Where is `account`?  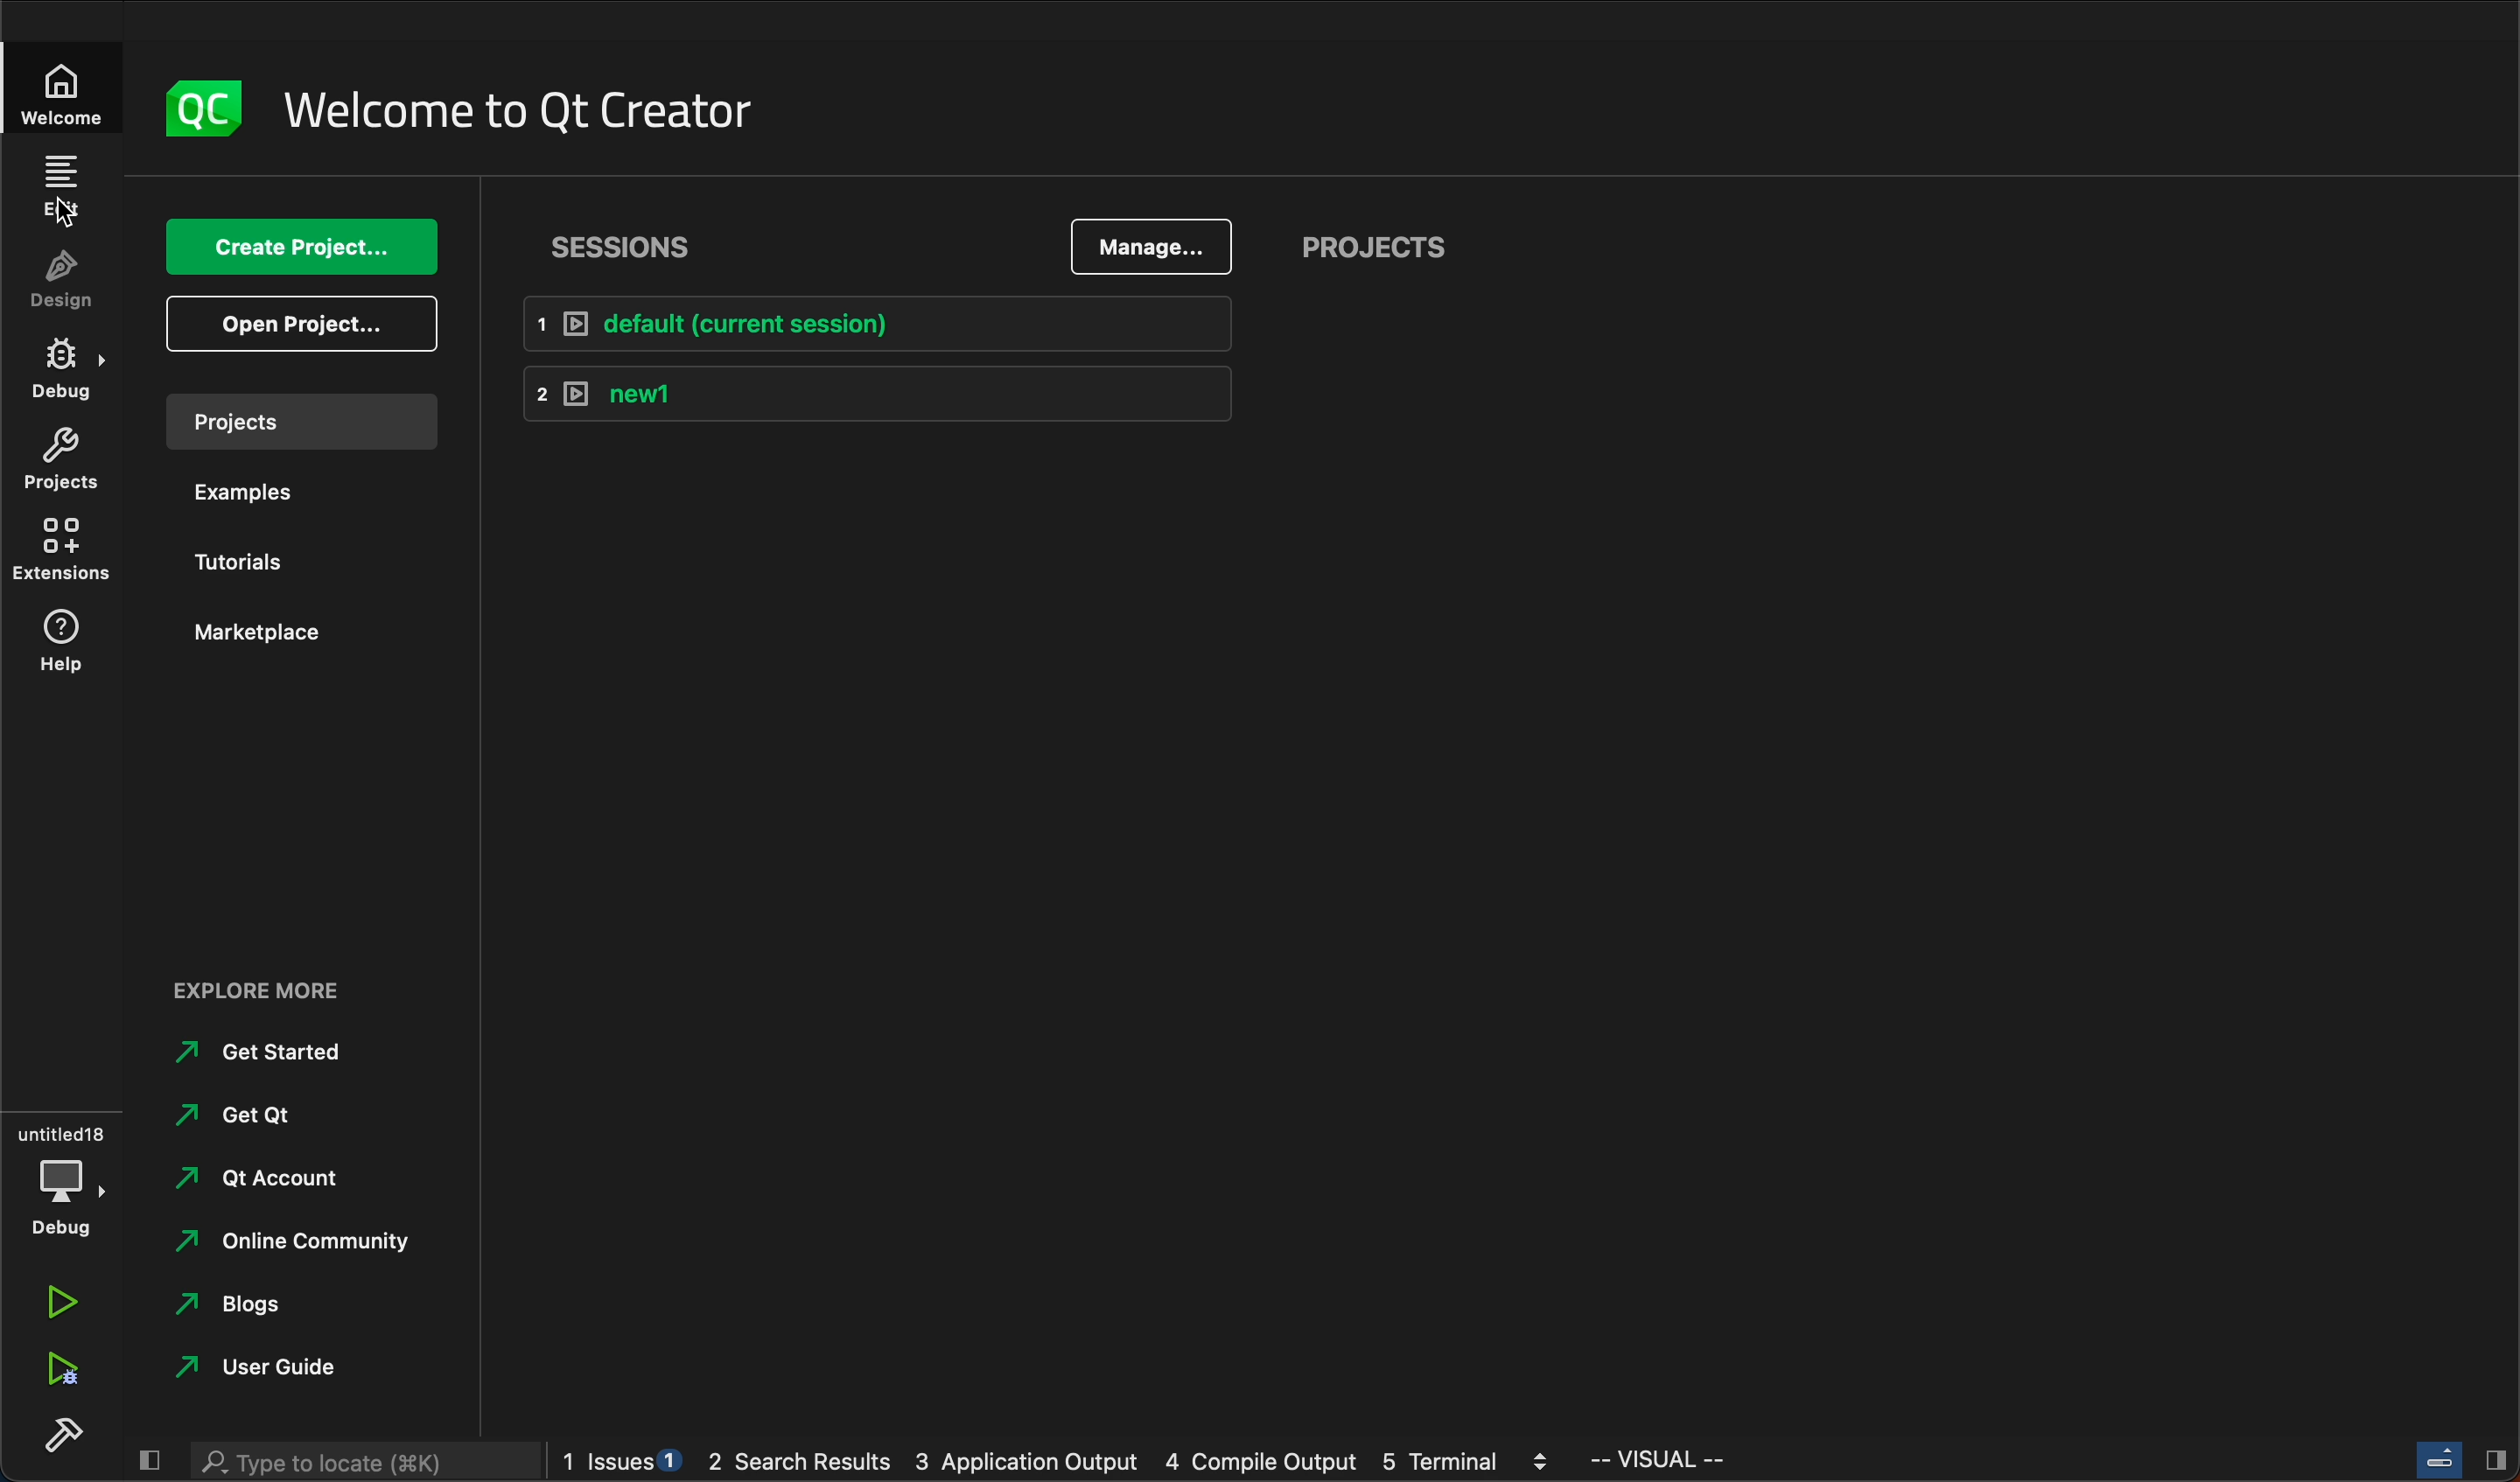 account is located at coordinates (273, 1177).